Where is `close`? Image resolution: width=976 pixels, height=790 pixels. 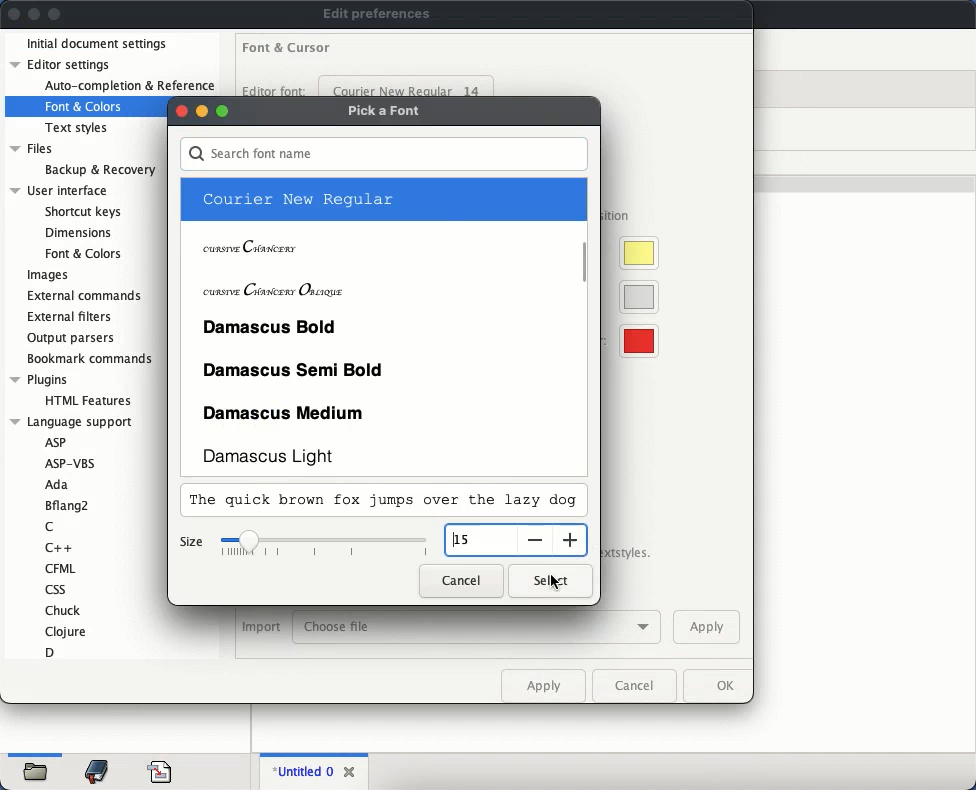
close is located at coordinates (351, 769).